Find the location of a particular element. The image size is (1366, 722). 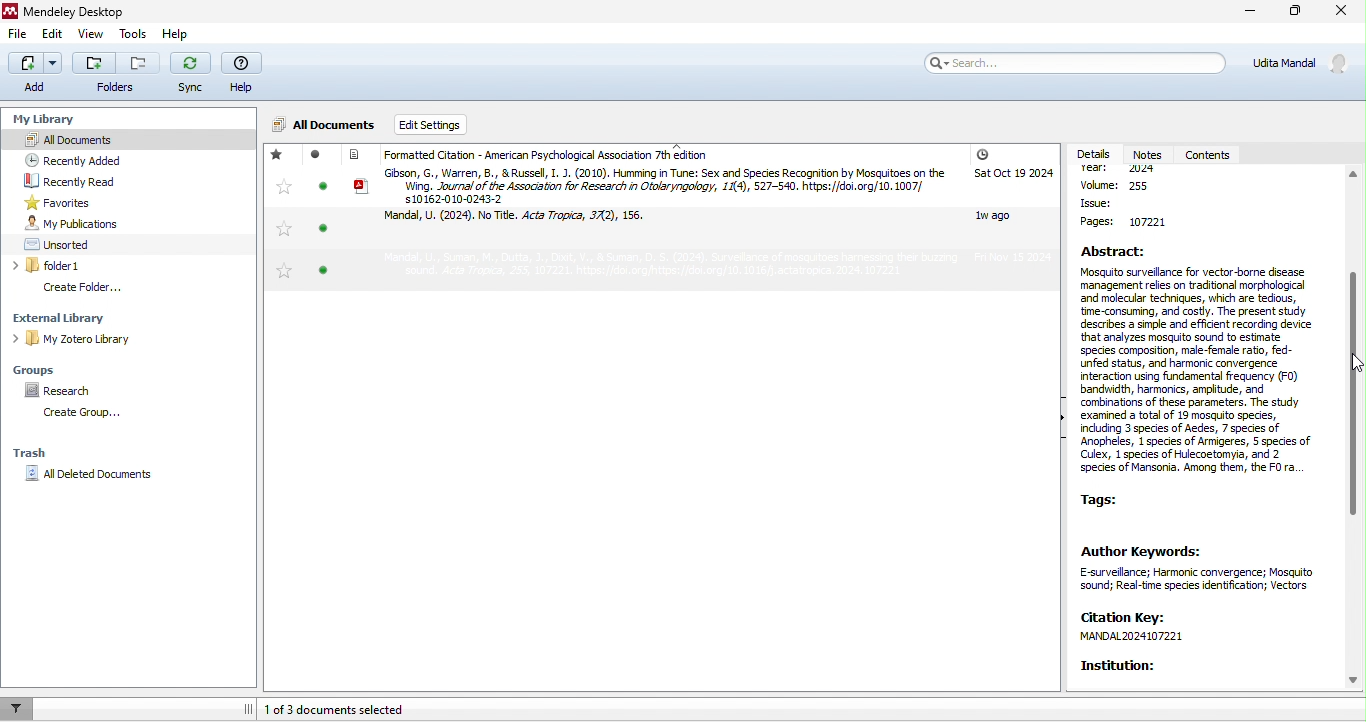

research is located at coordinates (61, 389).